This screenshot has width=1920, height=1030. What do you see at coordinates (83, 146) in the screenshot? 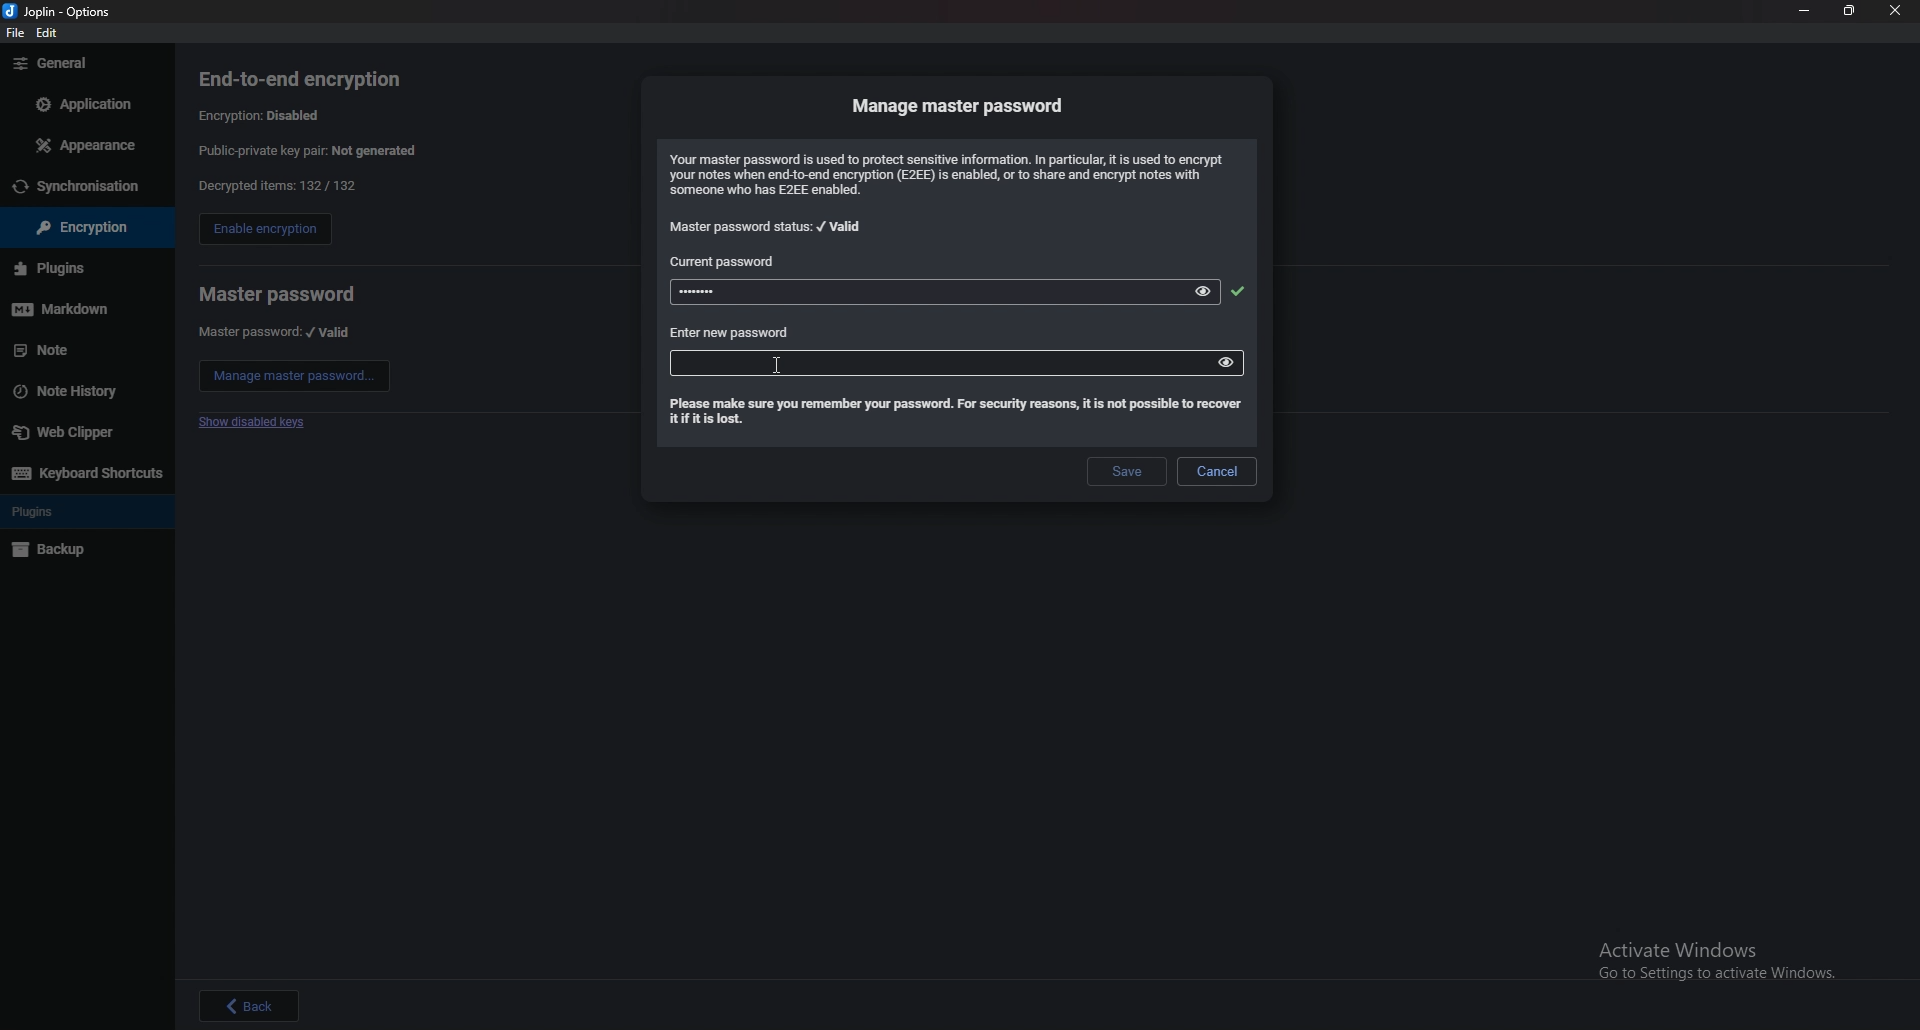
I see `appearance` at bounding box center [83, 146].